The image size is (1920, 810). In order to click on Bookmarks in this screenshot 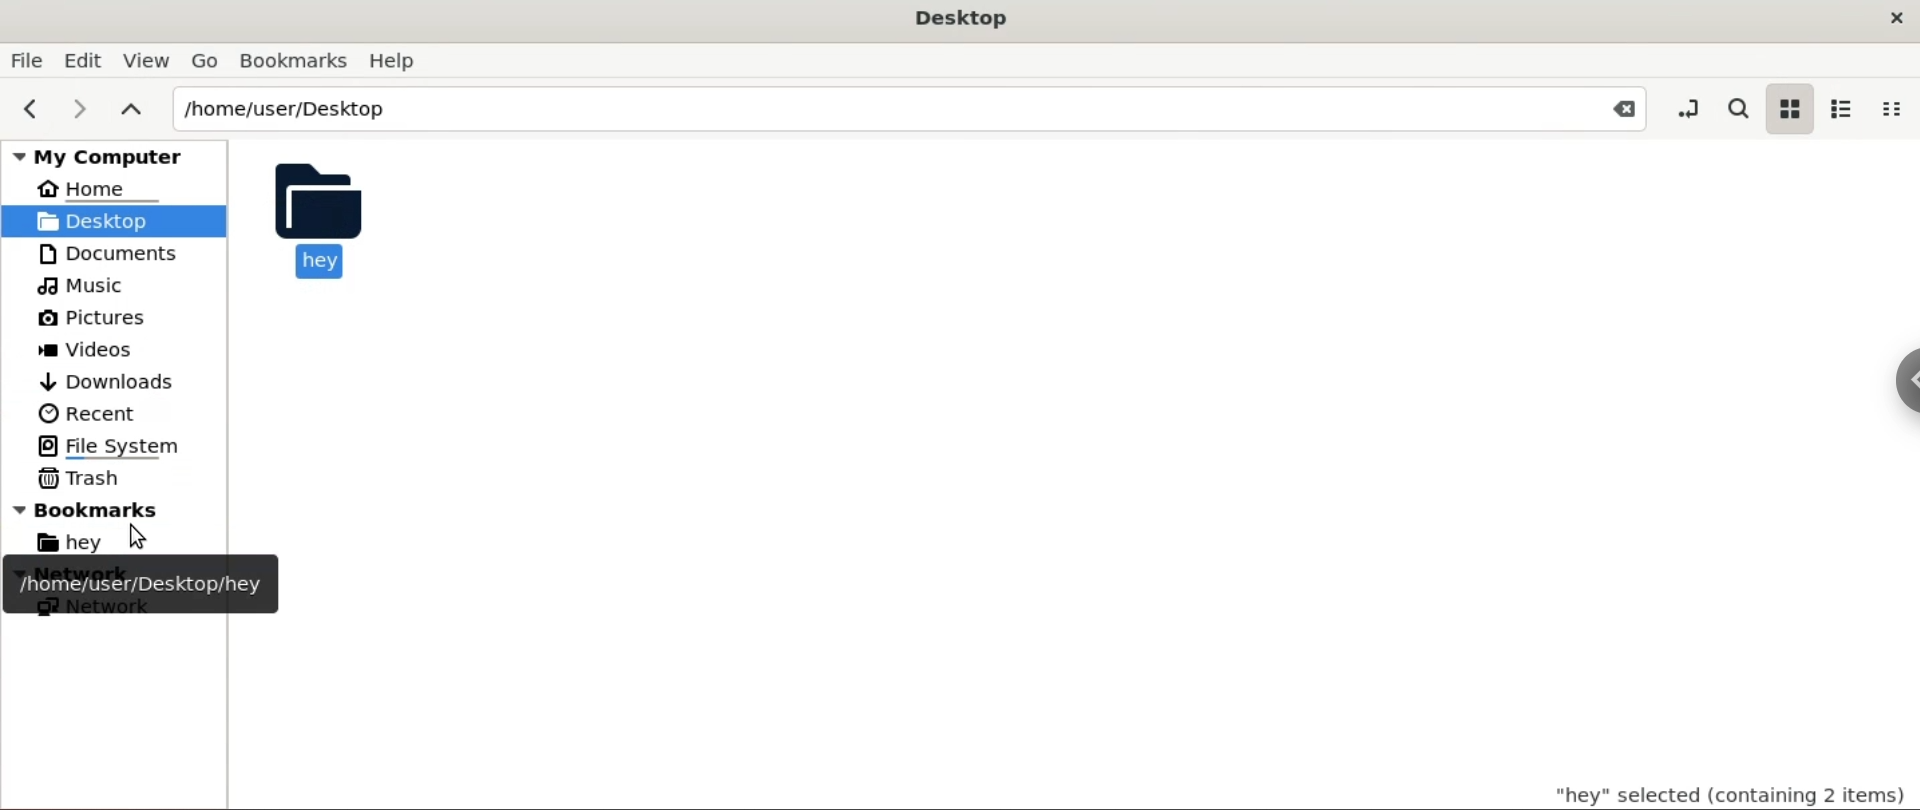, I will do `click(291, 59)`.